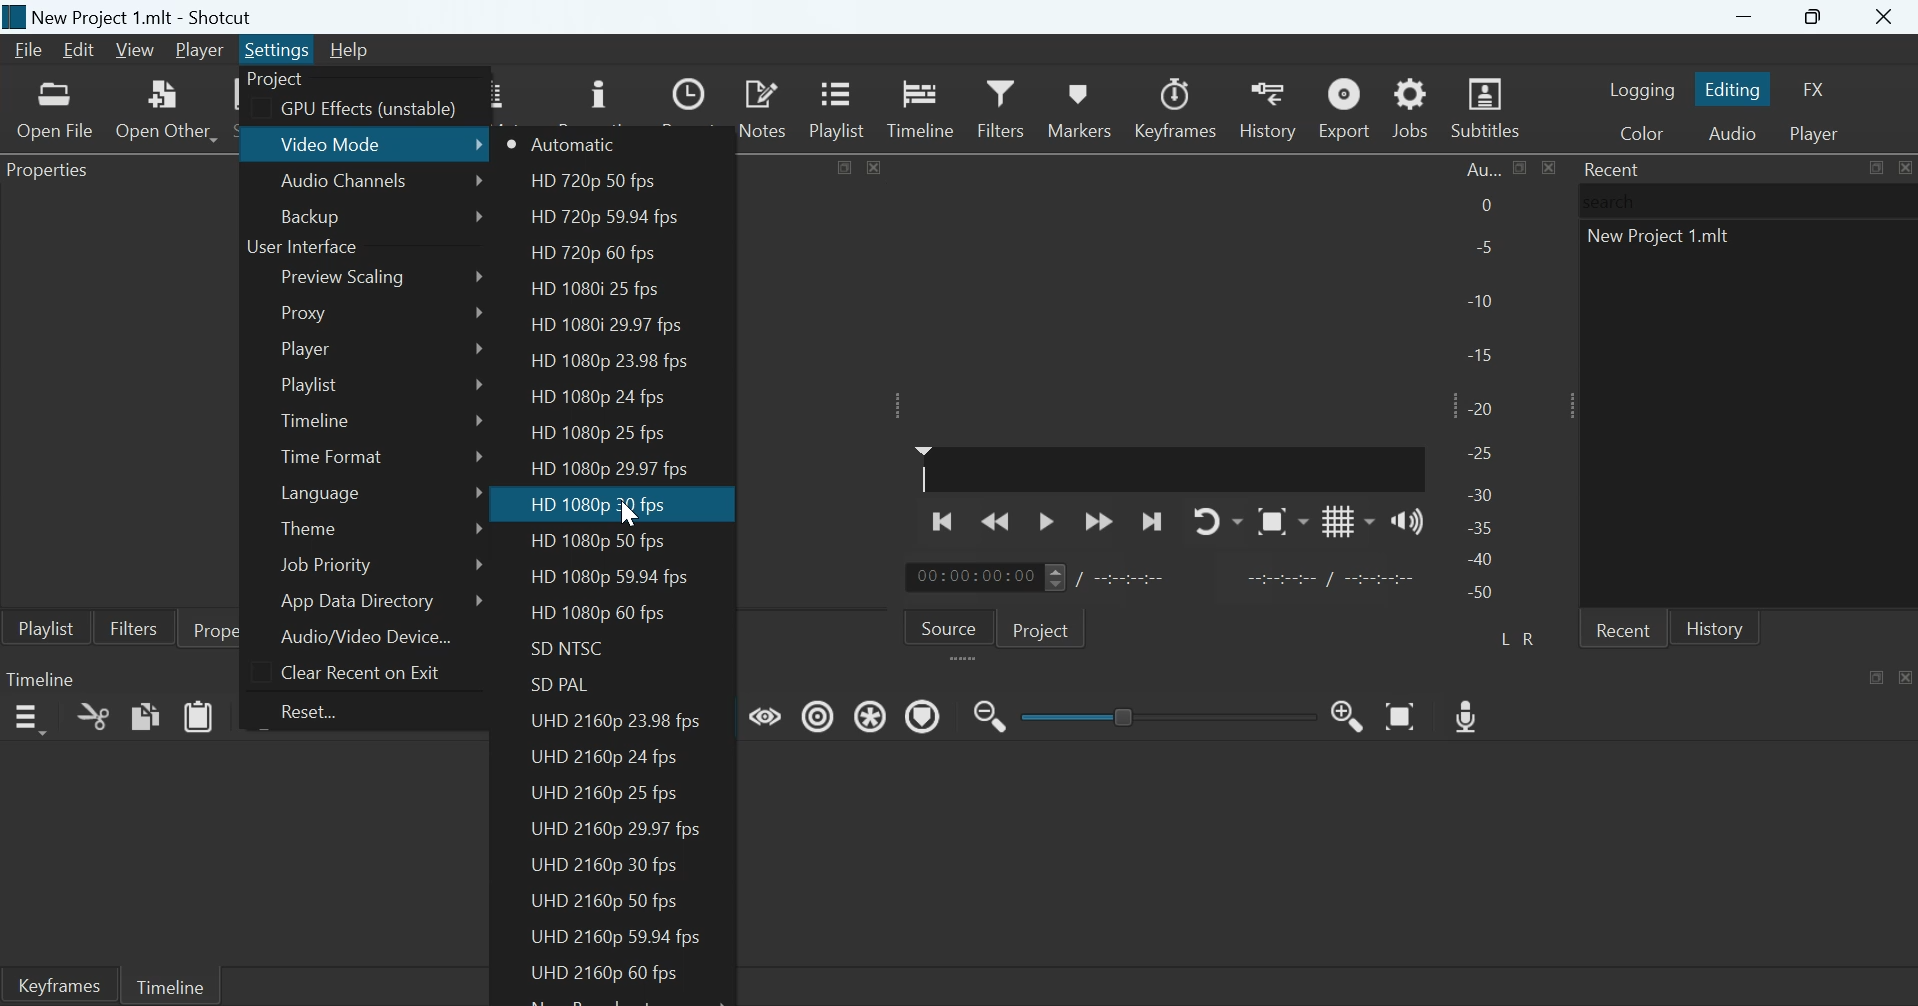  What do you see at coordinates (1054, 577) in the screenshot?
I see `Scroll buttons` at bounding box center [1054, 577].